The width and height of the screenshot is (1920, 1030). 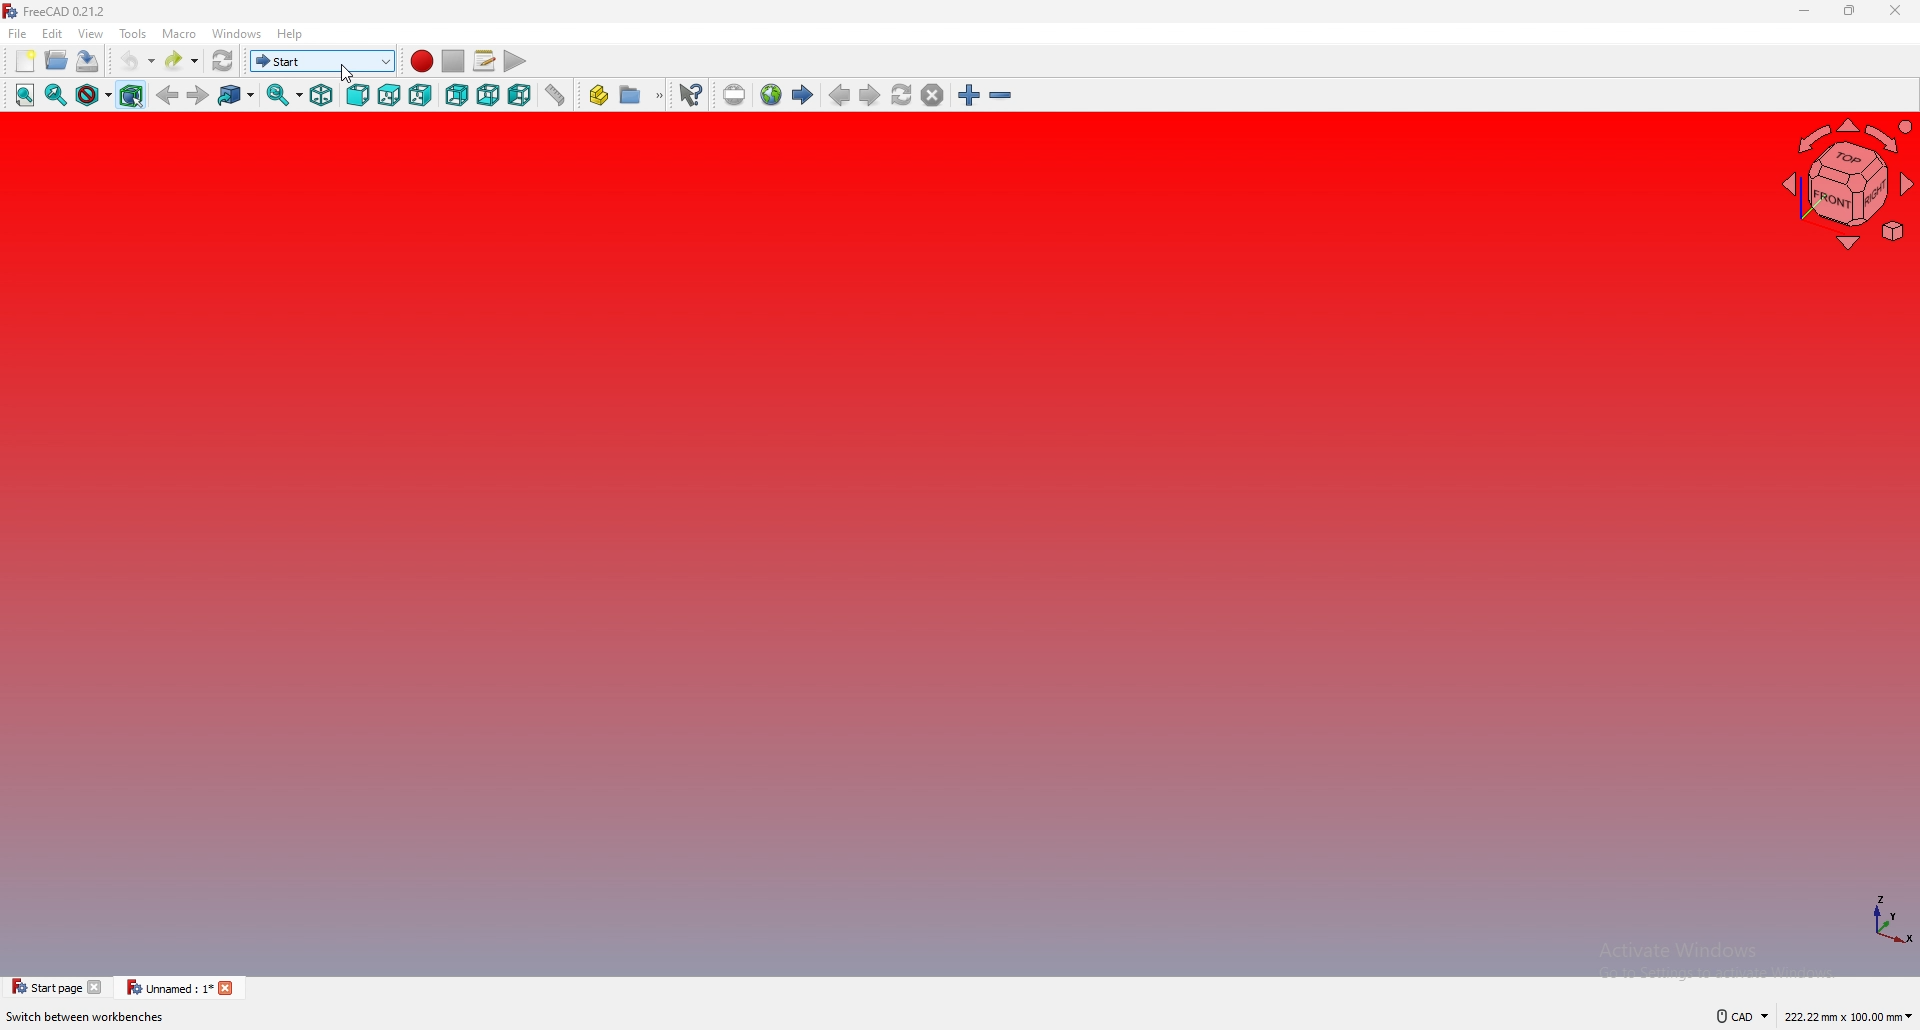 What do you see at coordinates (1743, 1016) in the screenshot?
I see `cad navigation` at bounding box center [1743, 1016].